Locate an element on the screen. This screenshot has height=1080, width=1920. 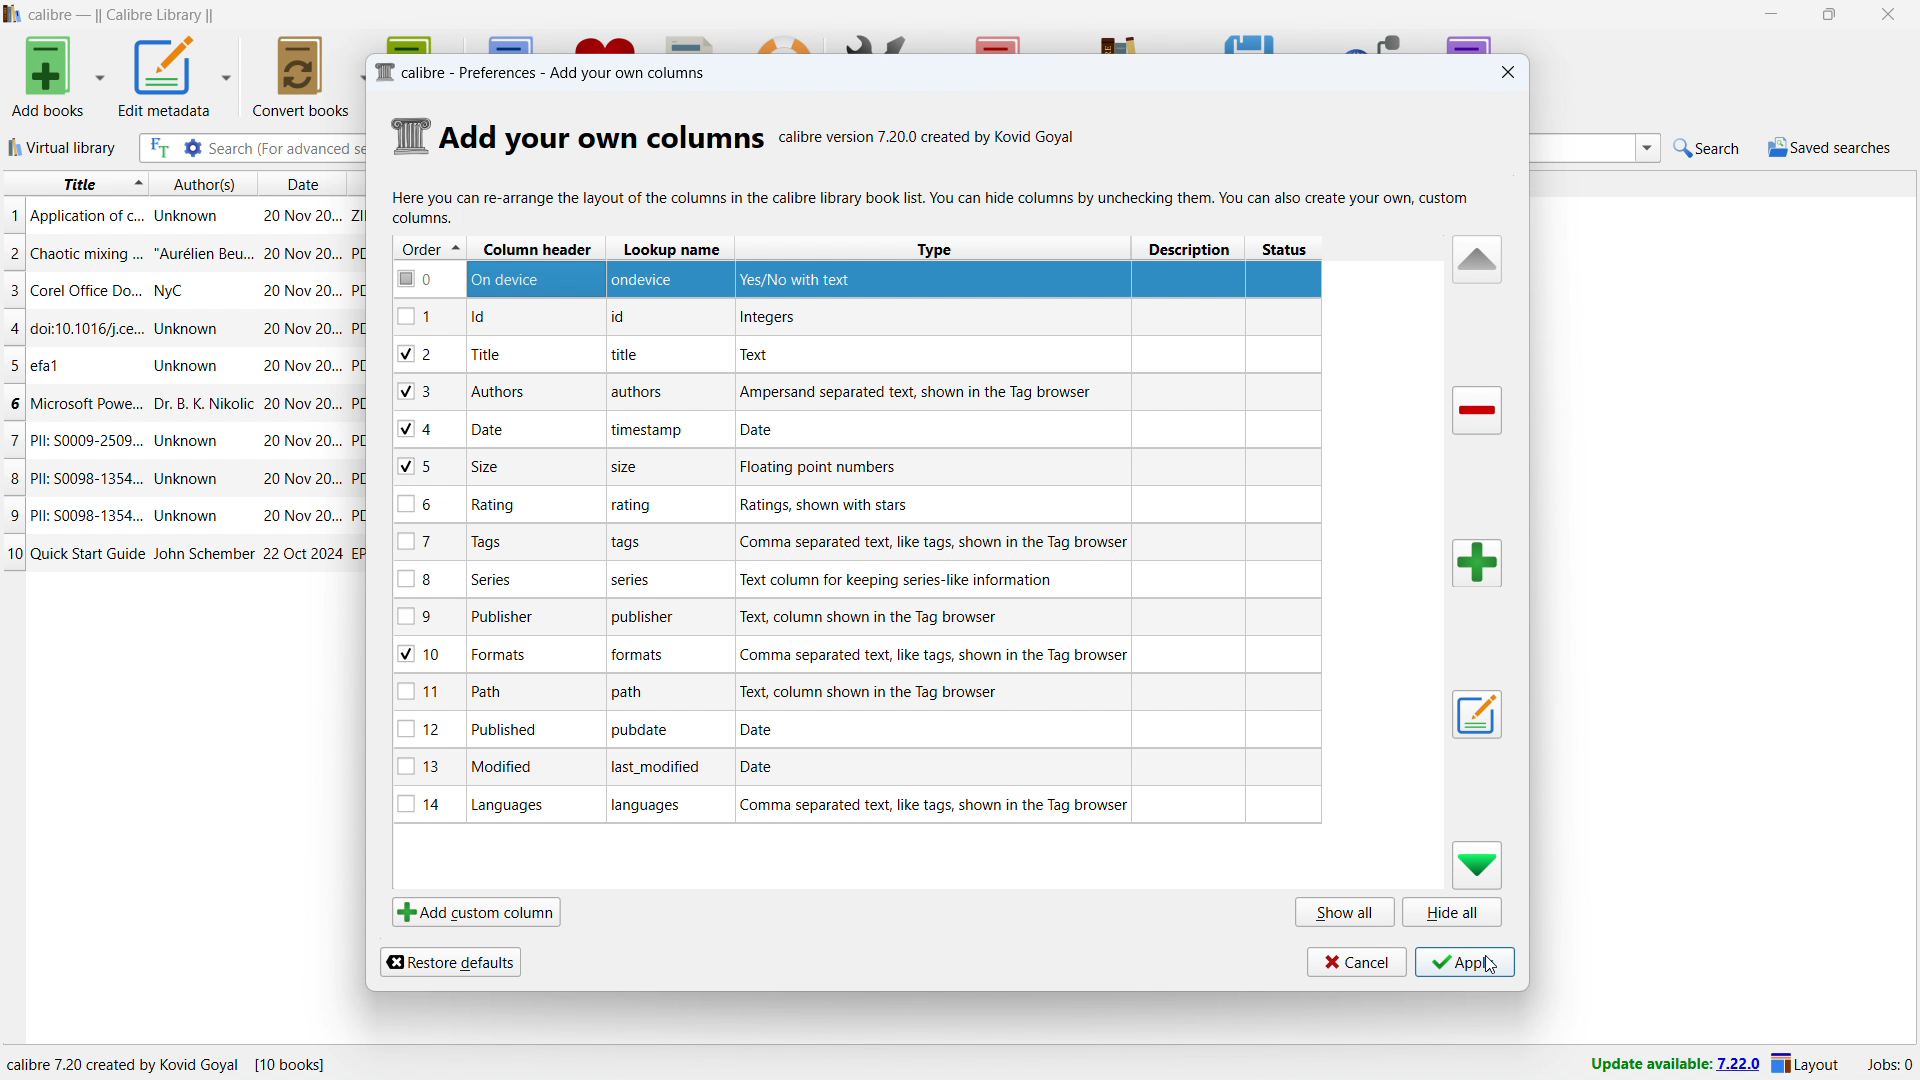
9 is located at coordinates (422, 617).